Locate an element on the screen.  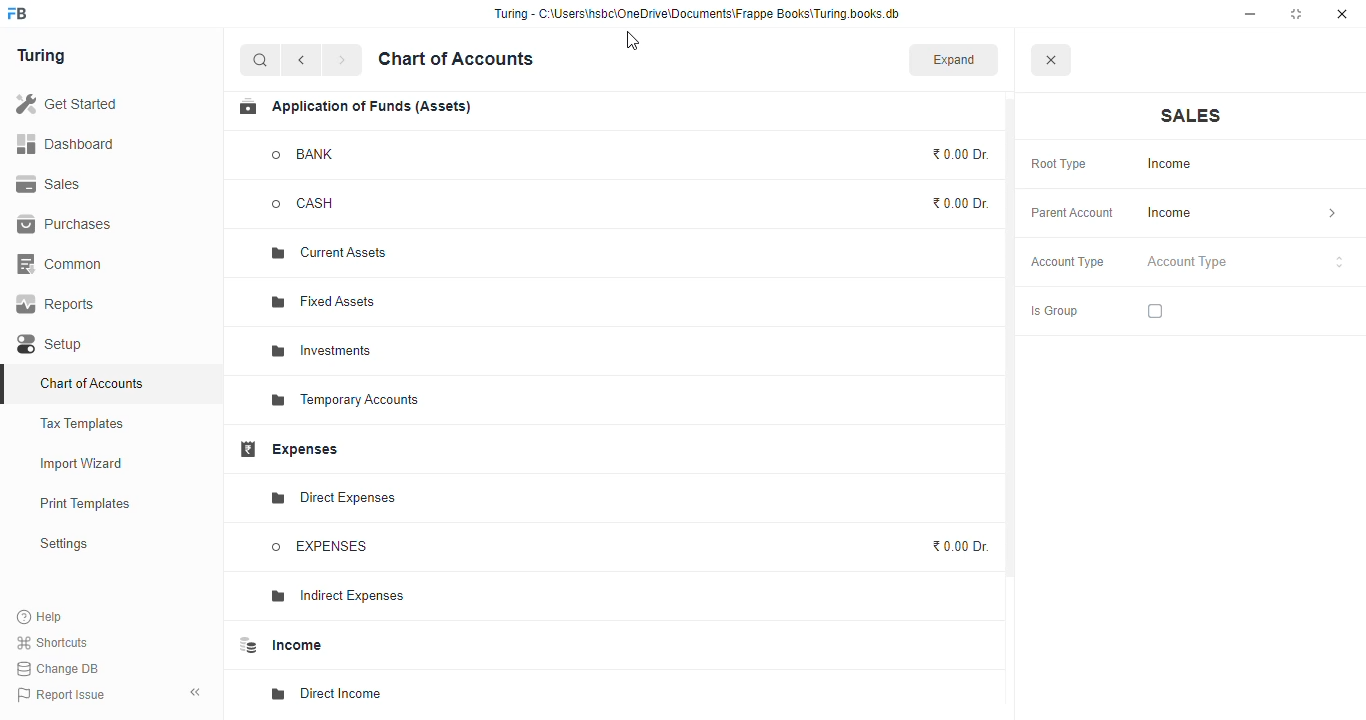
purchases is located at coordinates (67, 225).